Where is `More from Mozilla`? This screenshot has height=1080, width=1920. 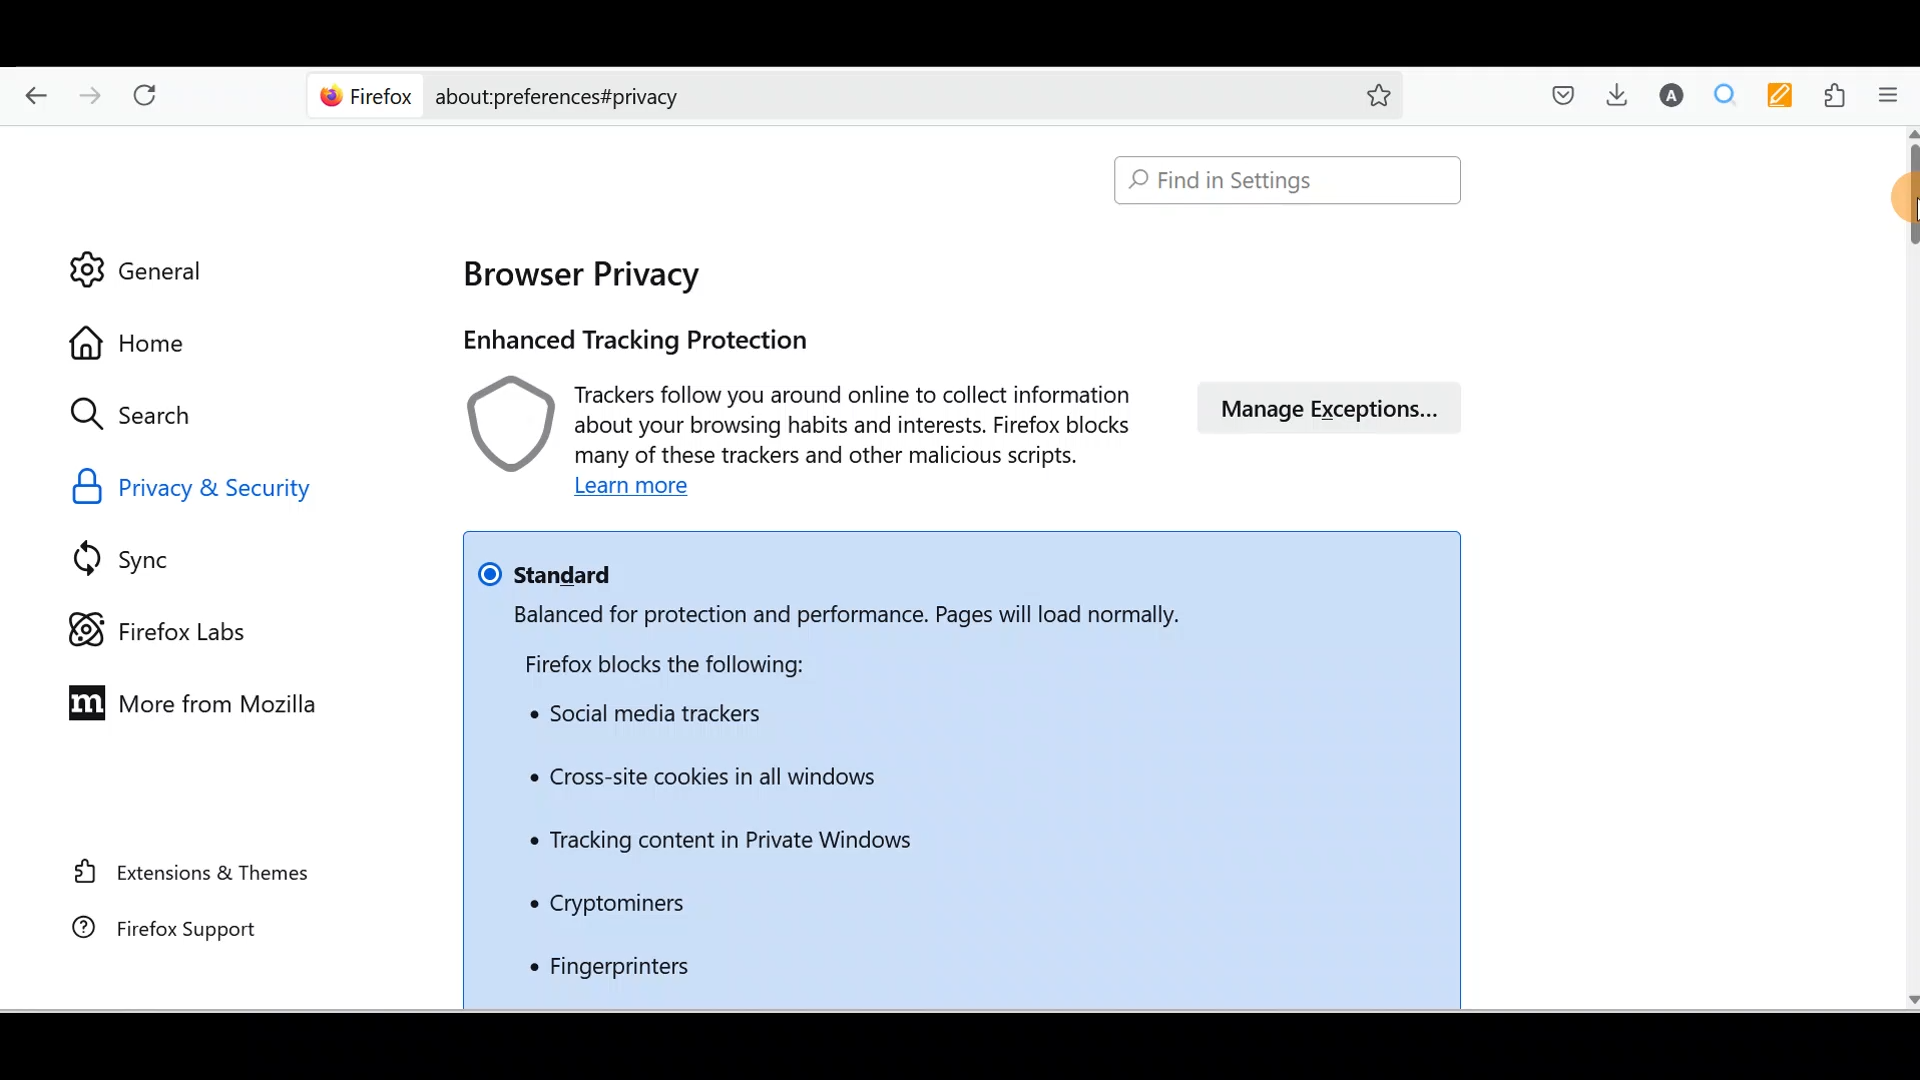 More from Mozilla is located at coordinates (184, 708).